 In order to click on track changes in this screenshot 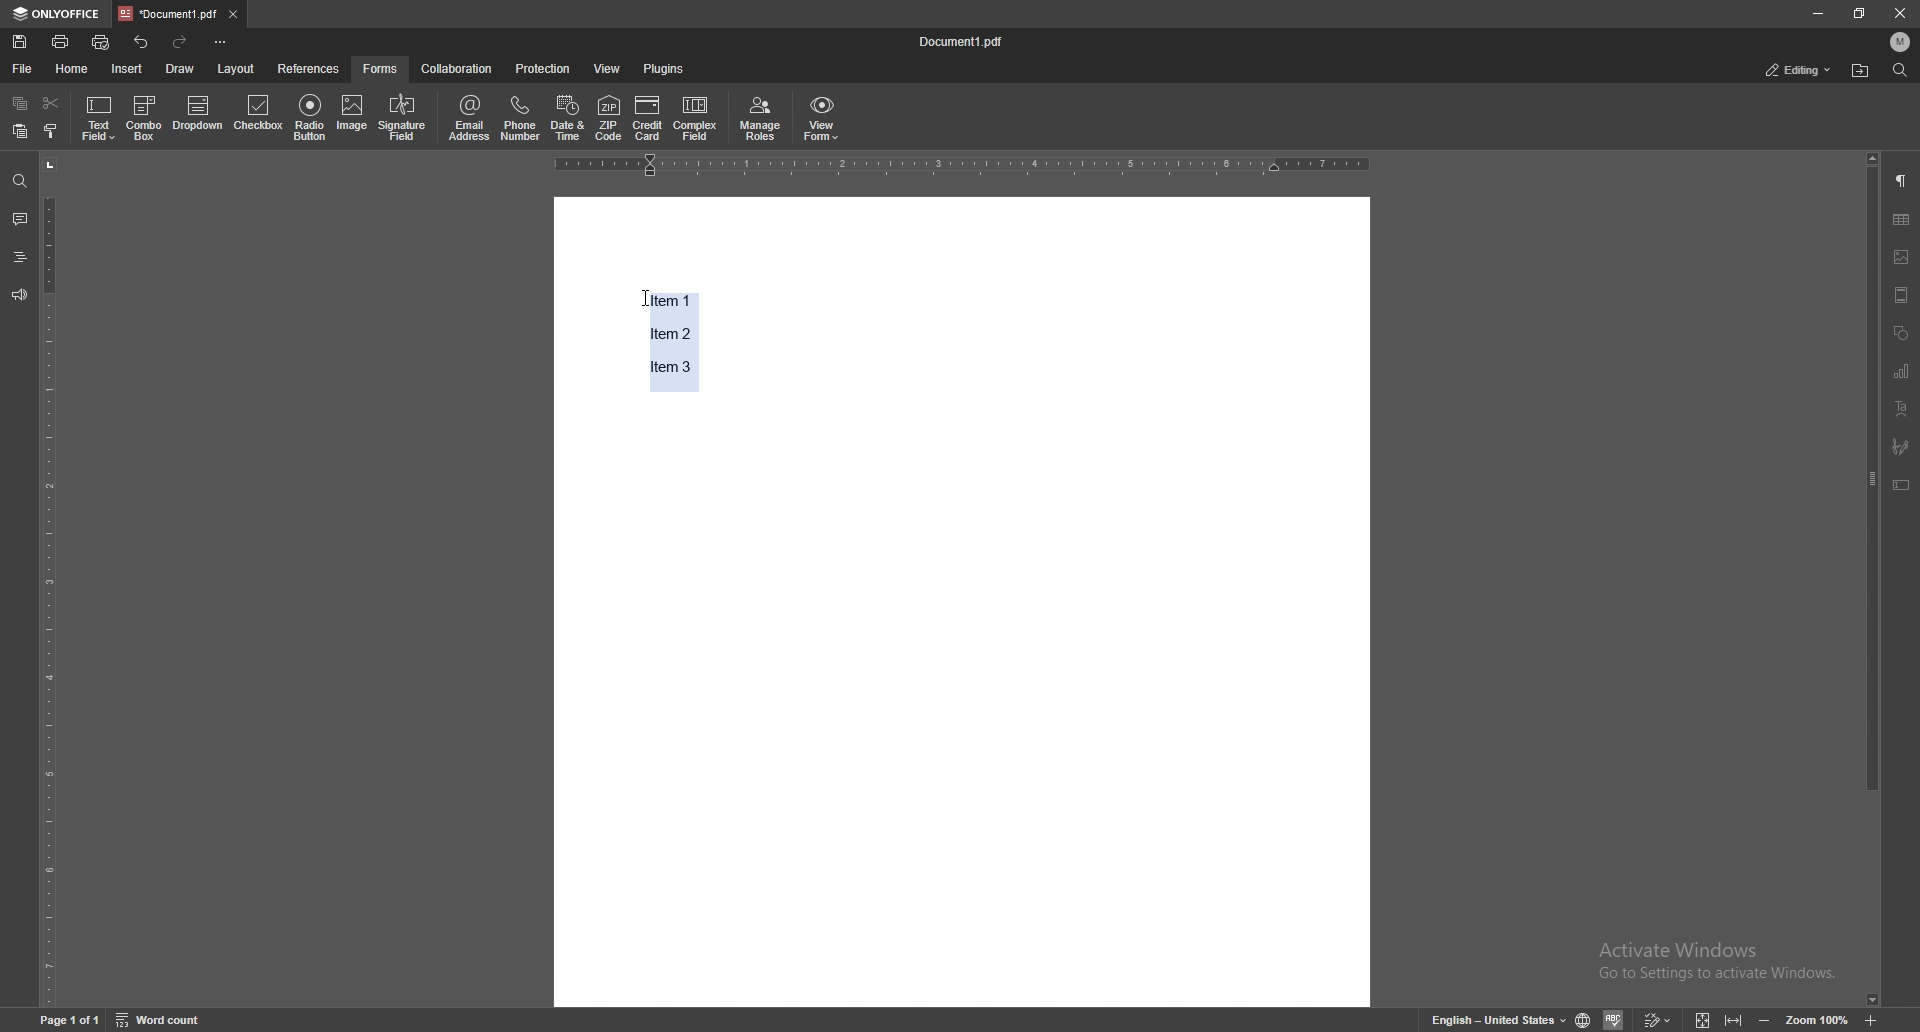, I will do `click(1657, 1018)`.